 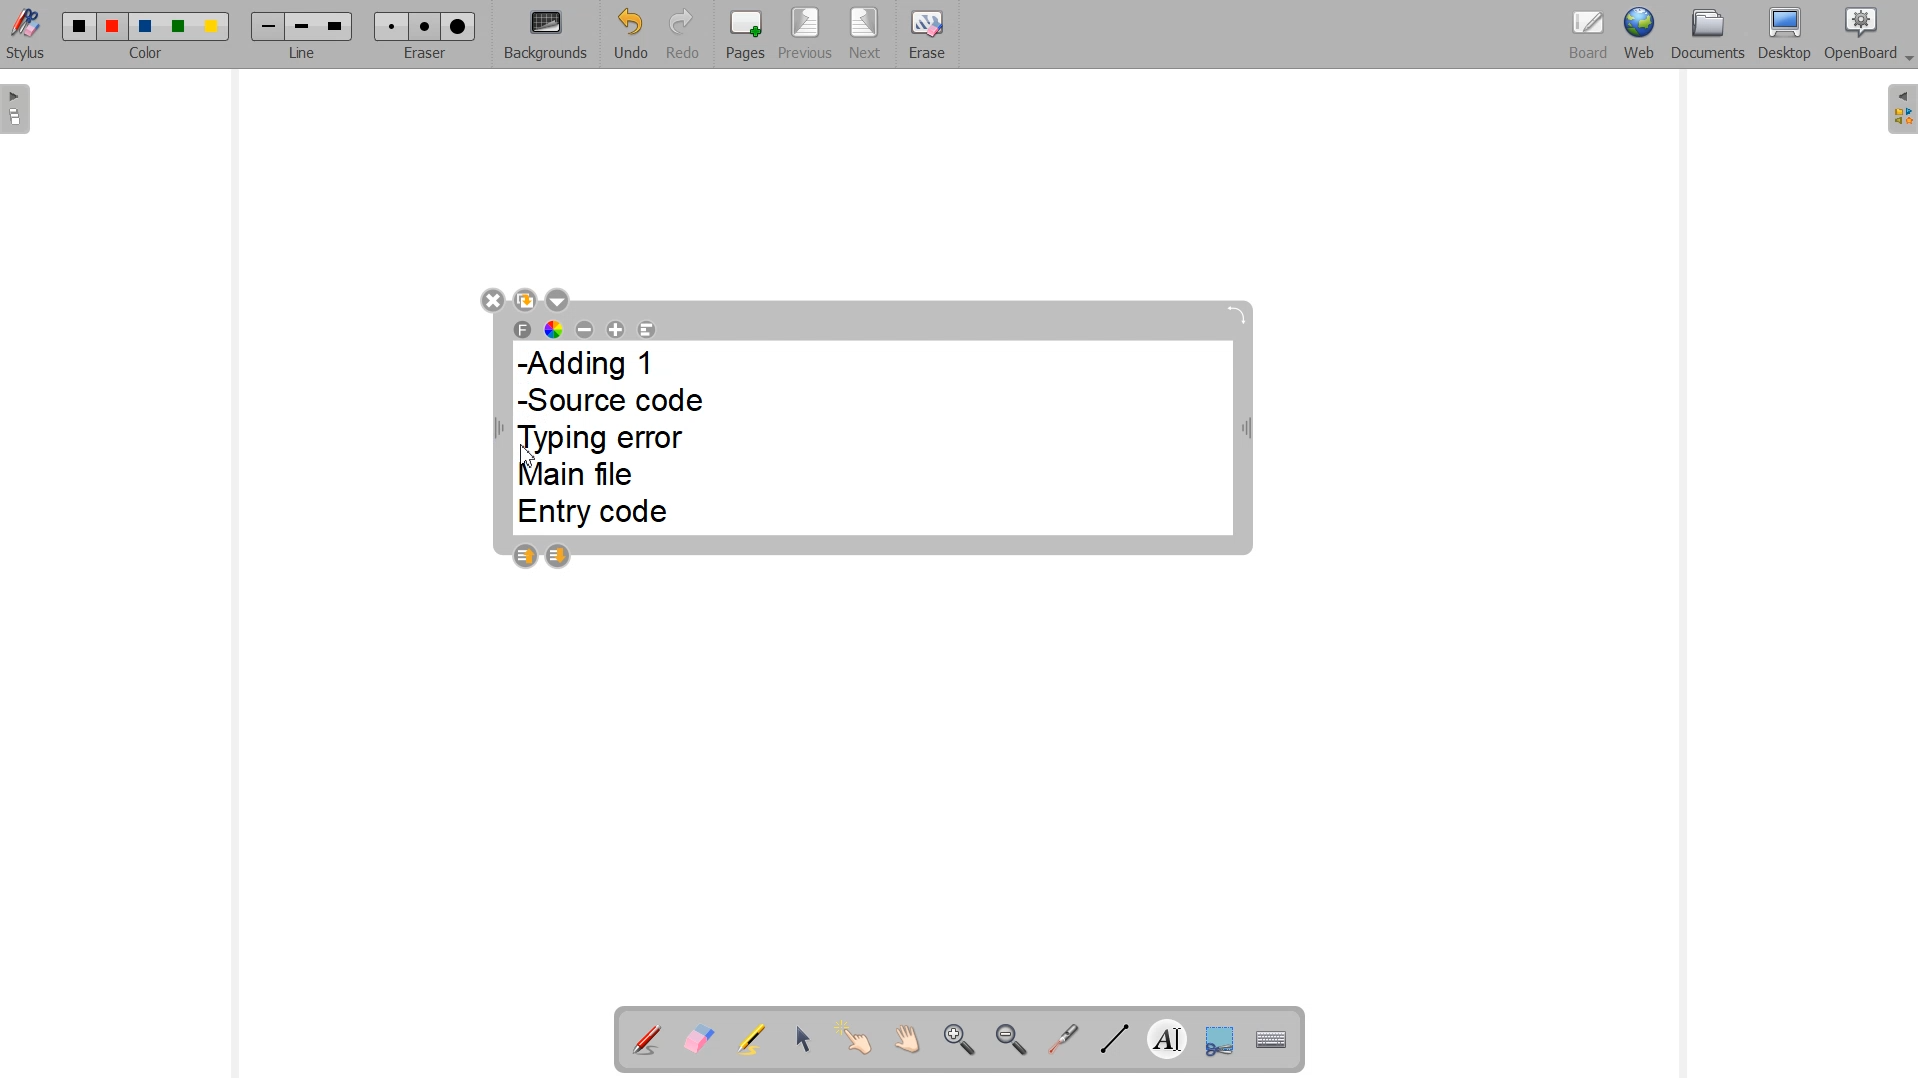 What do you see at coordinates (746, 34) in the screenshot?
I see `Pages` at bounding box center [746, 34].